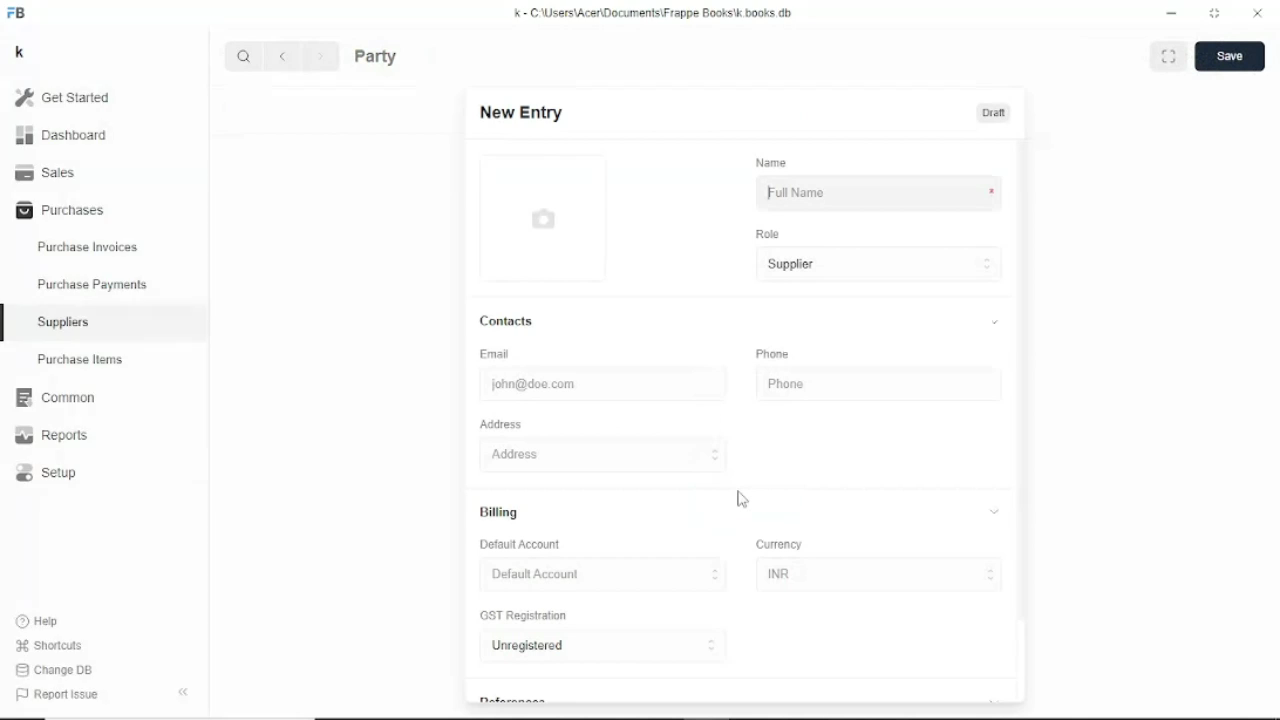 The width and height of the screenshot is (1280, 720). I want to click on Phone, so click(772, 355).